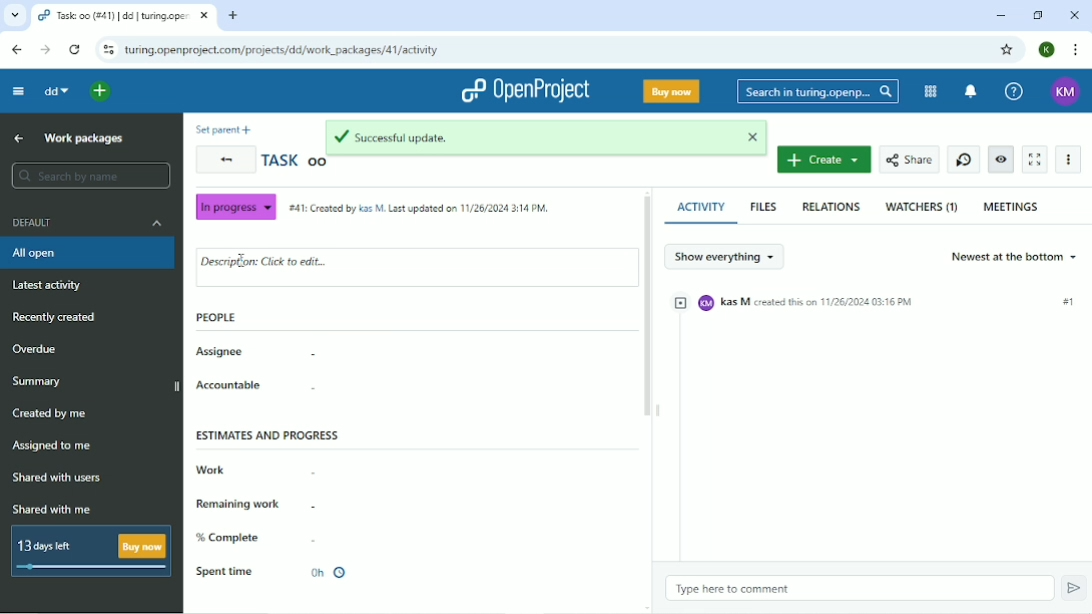 Image resolution: width=1092 pixels, height=614 pixels. What do you see at coordinates (1072, 15) in the screenshot?
I see `Close` at bounding box center [1072, 15].